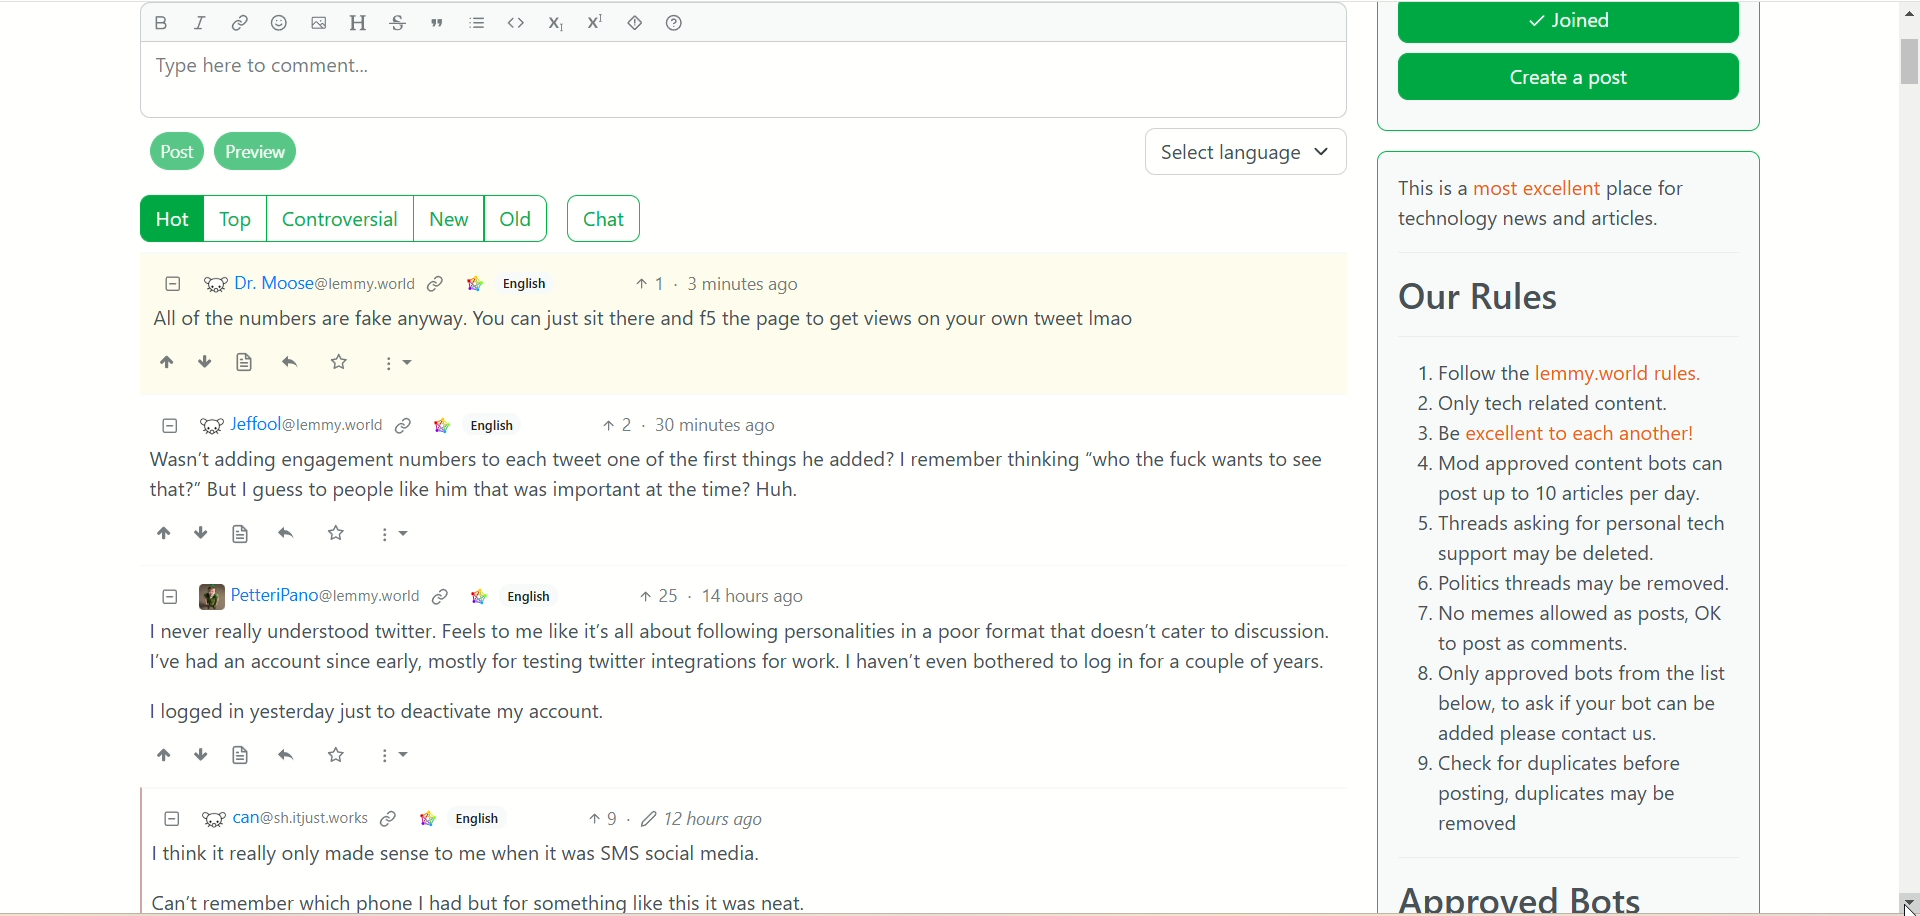 The width and height of the screenshot is (1920, 916). I want to click on FF can@sh.itjustworks, so click(283, 821).